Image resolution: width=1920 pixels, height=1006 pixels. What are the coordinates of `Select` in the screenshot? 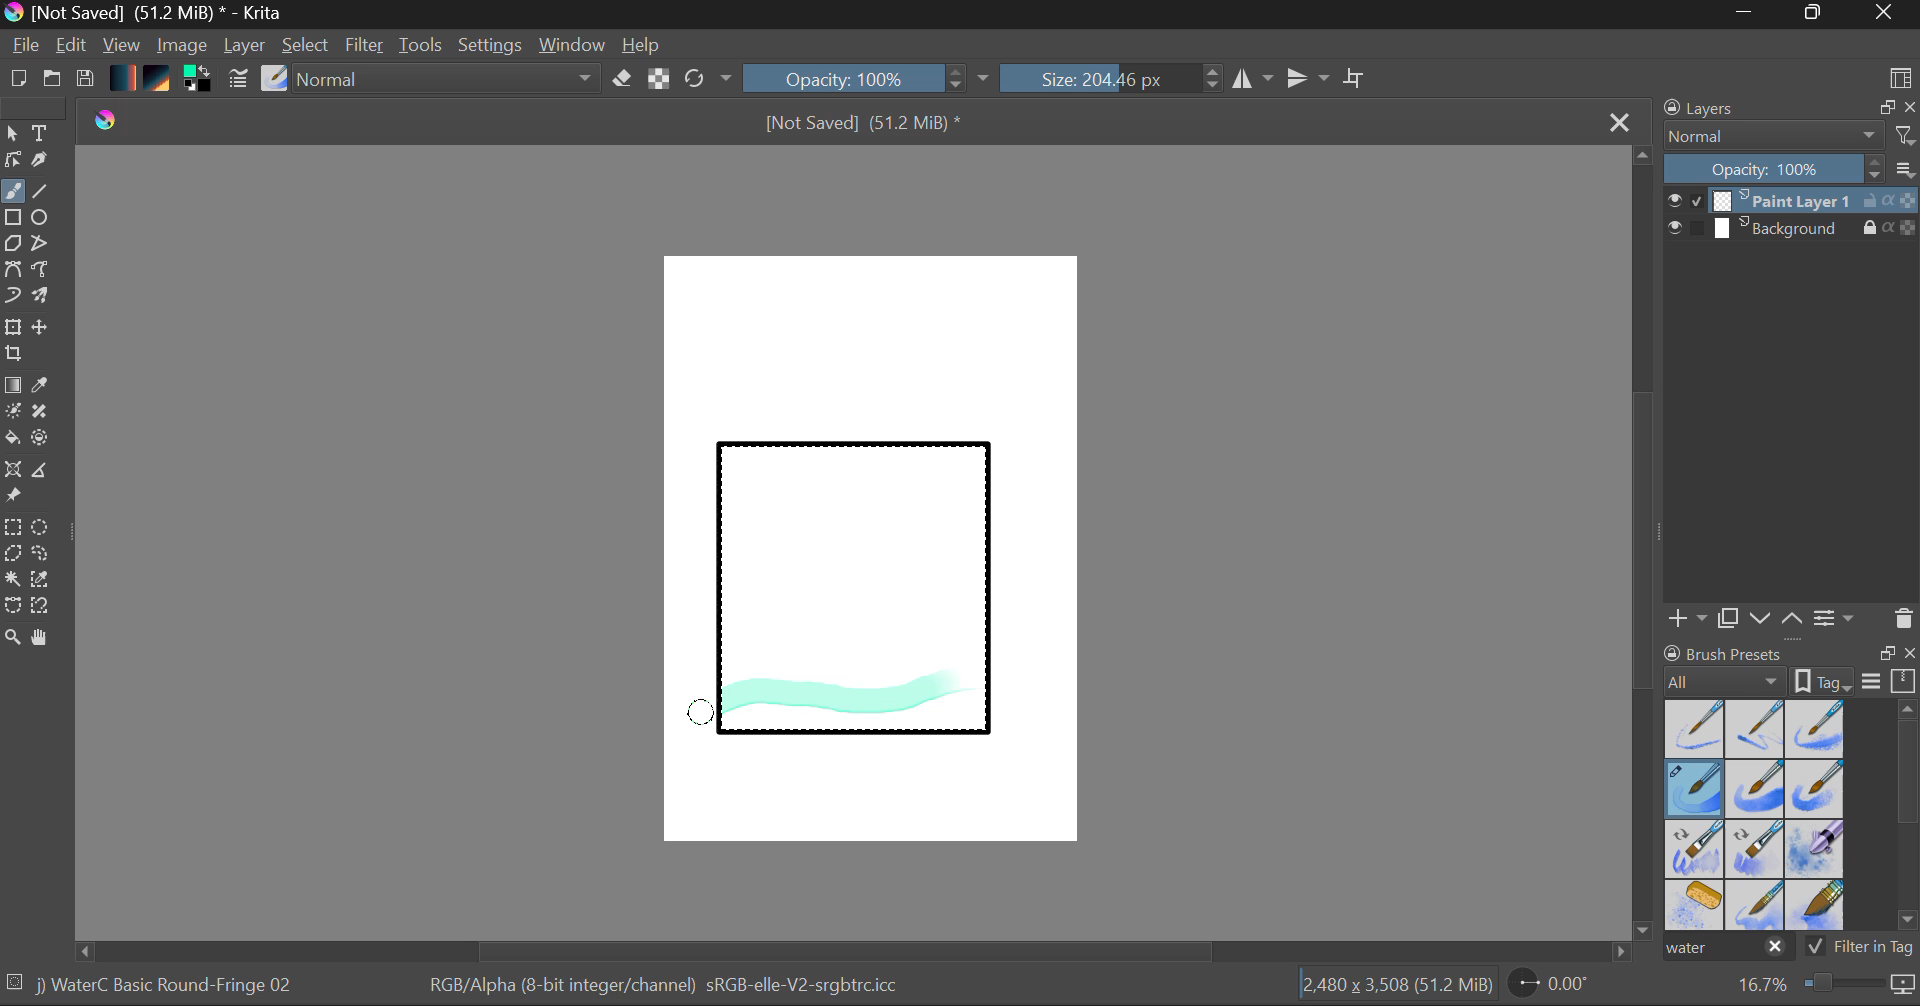 It's located at (307, 46).